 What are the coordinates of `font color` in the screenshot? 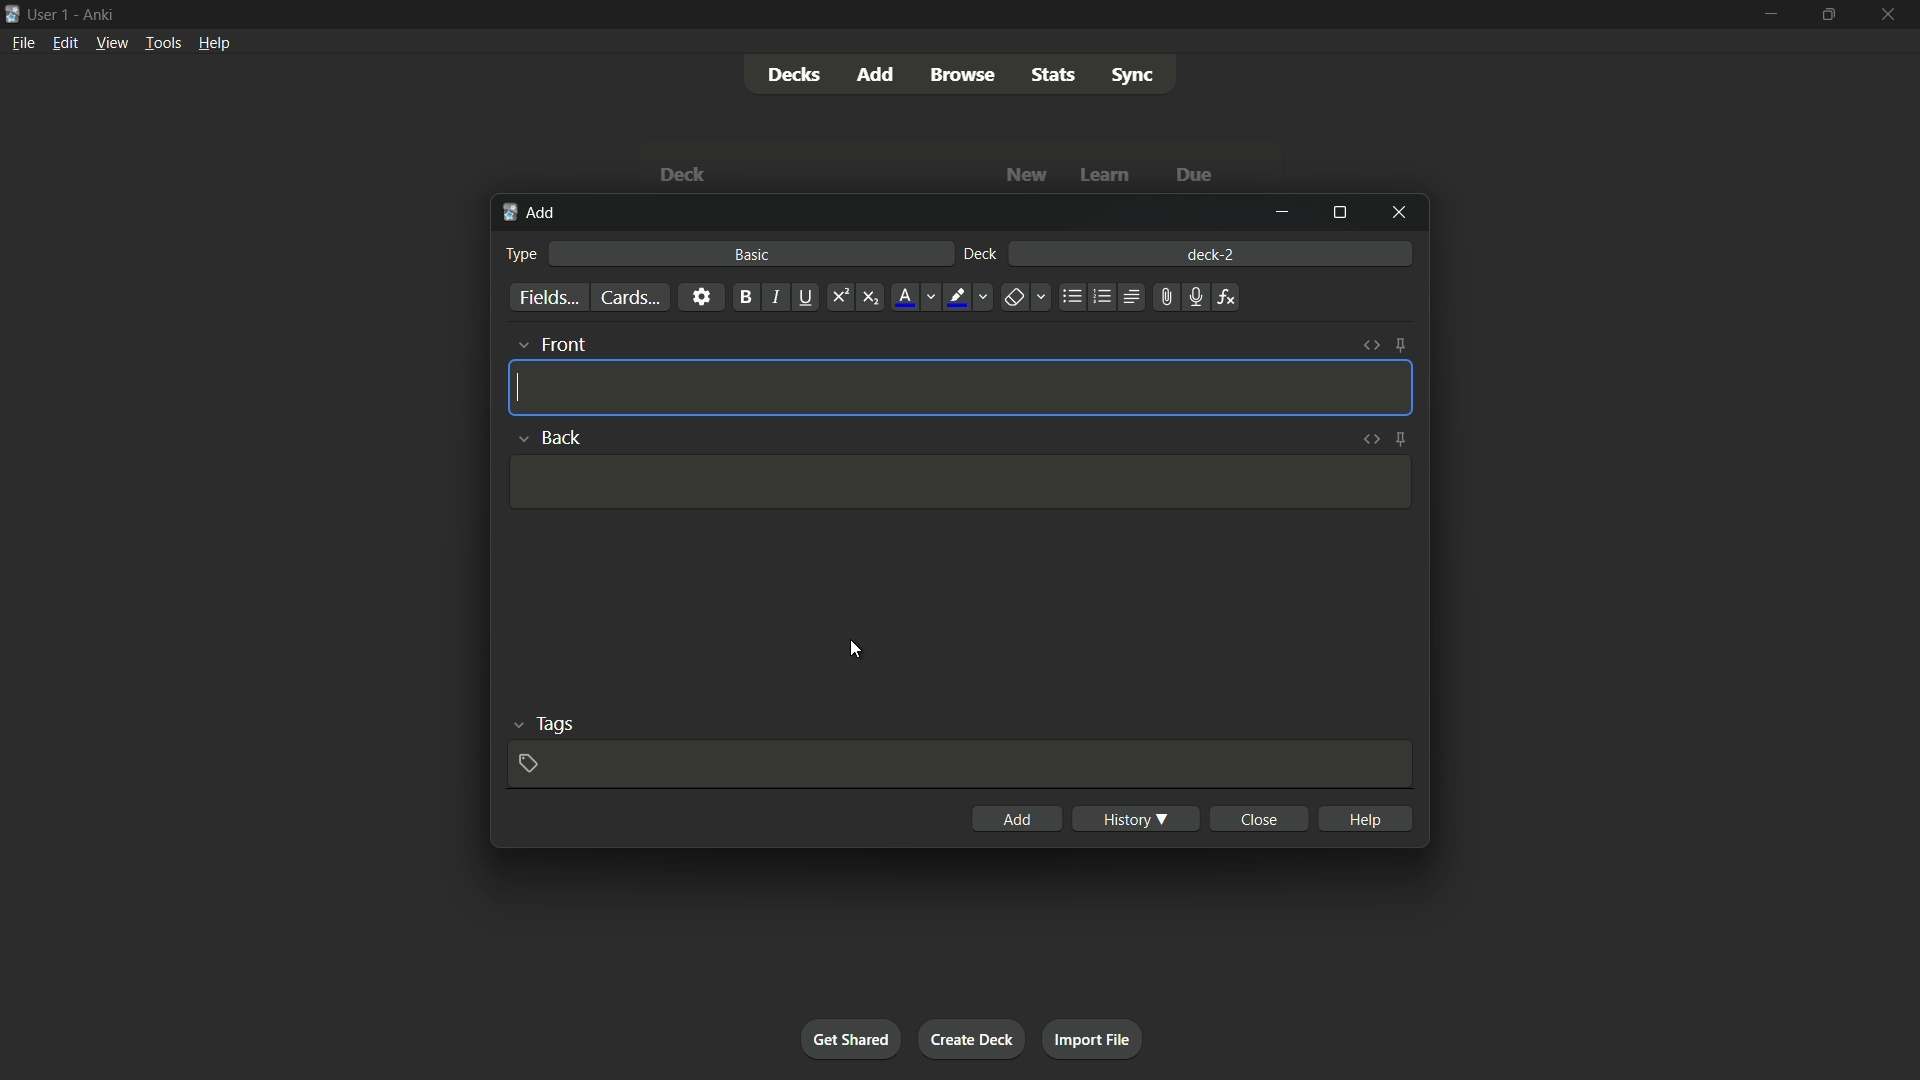 It's located at (914, 297).